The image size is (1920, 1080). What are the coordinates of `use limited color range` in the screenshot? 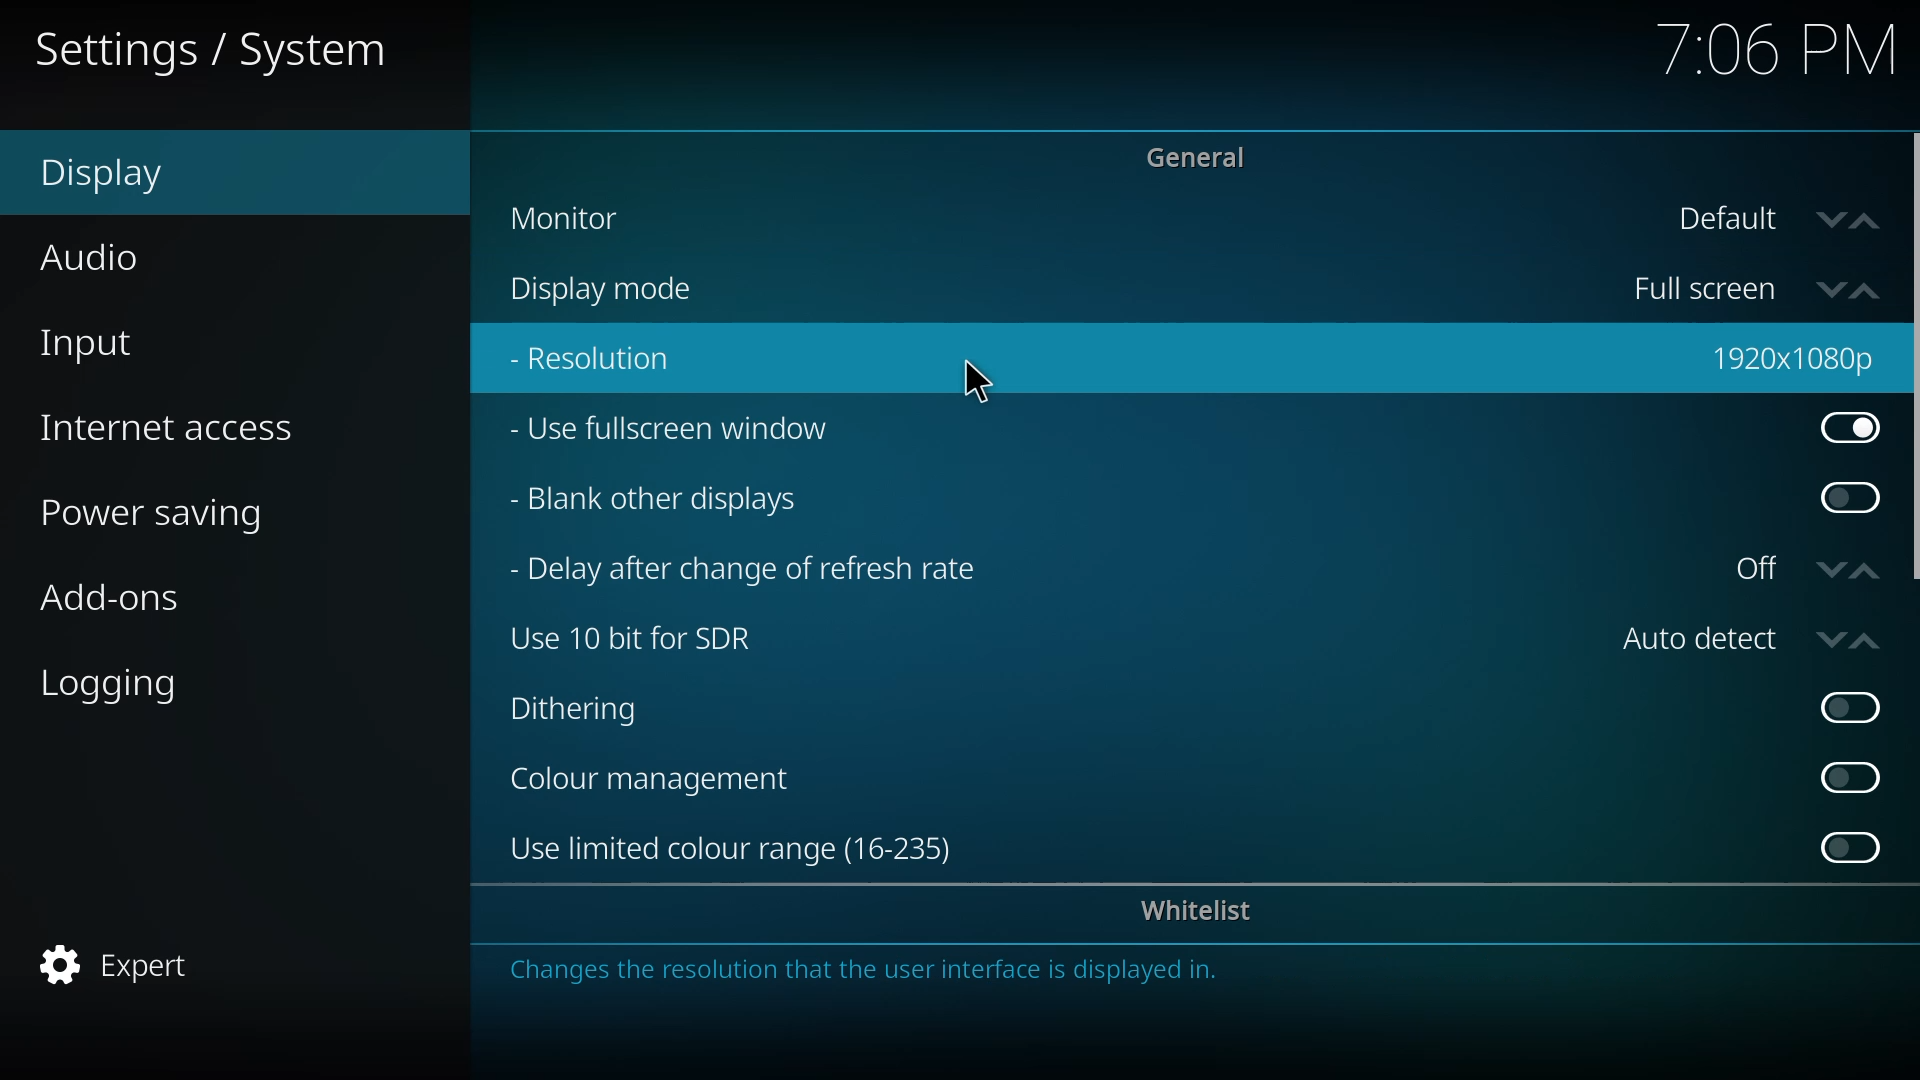 It's located at (728, 851).